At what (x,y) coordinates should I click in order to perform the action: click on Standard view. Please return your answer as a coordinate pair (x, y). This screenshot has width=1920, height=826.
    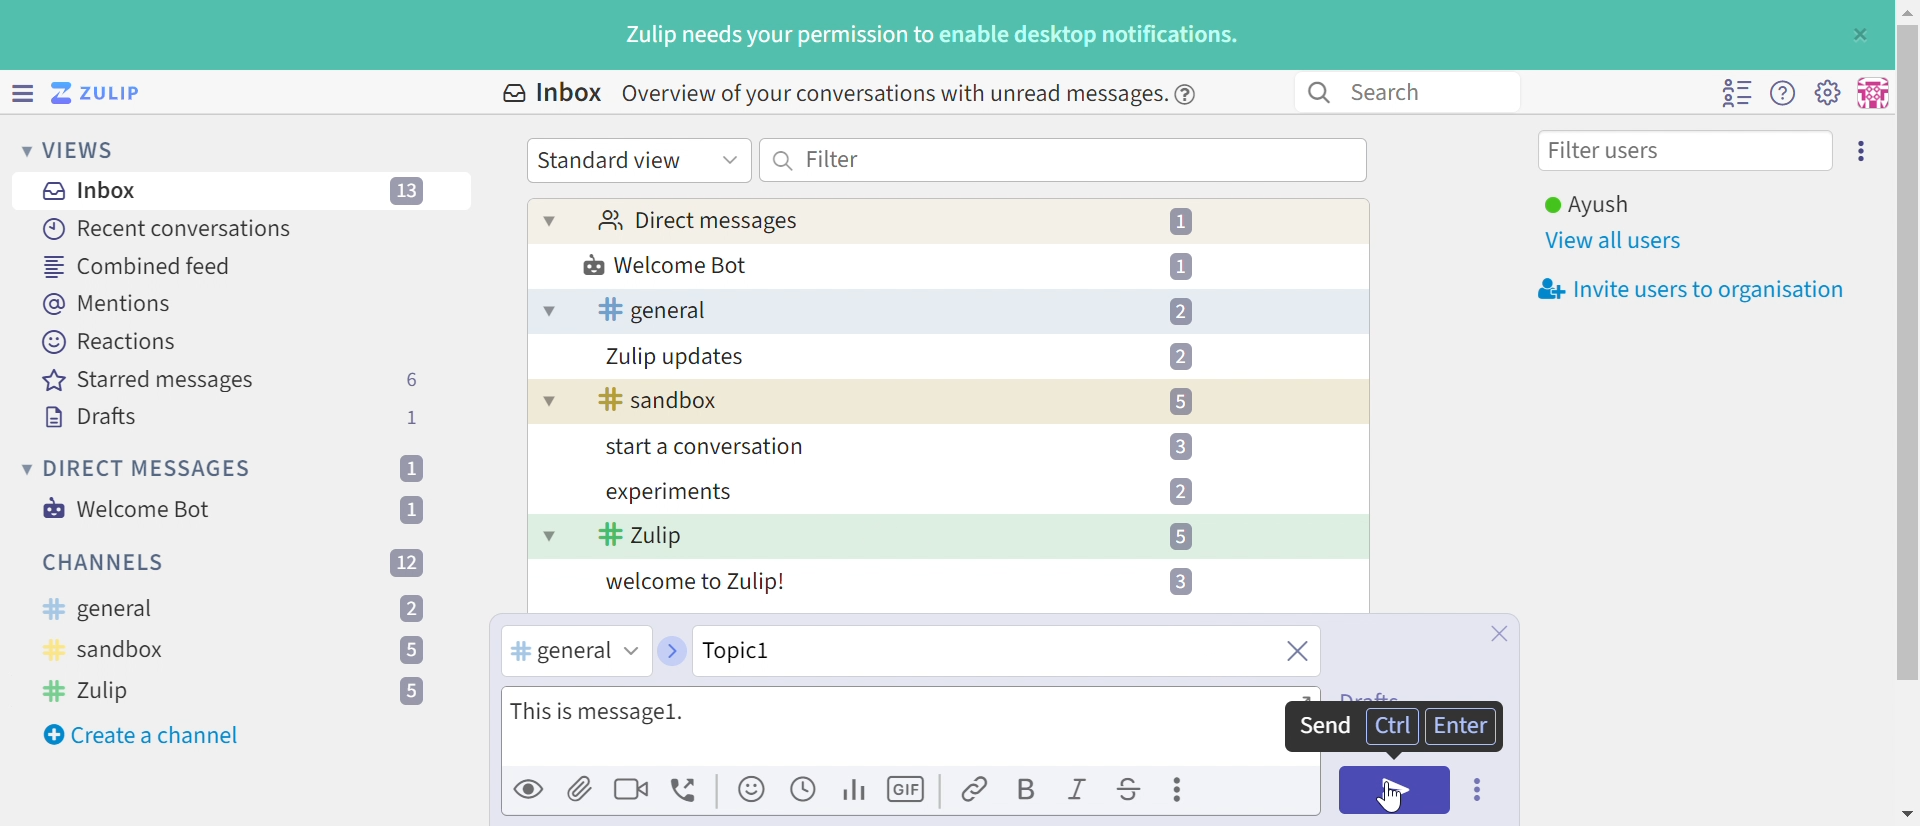
    Looking at the image, I should click on (613, 160).